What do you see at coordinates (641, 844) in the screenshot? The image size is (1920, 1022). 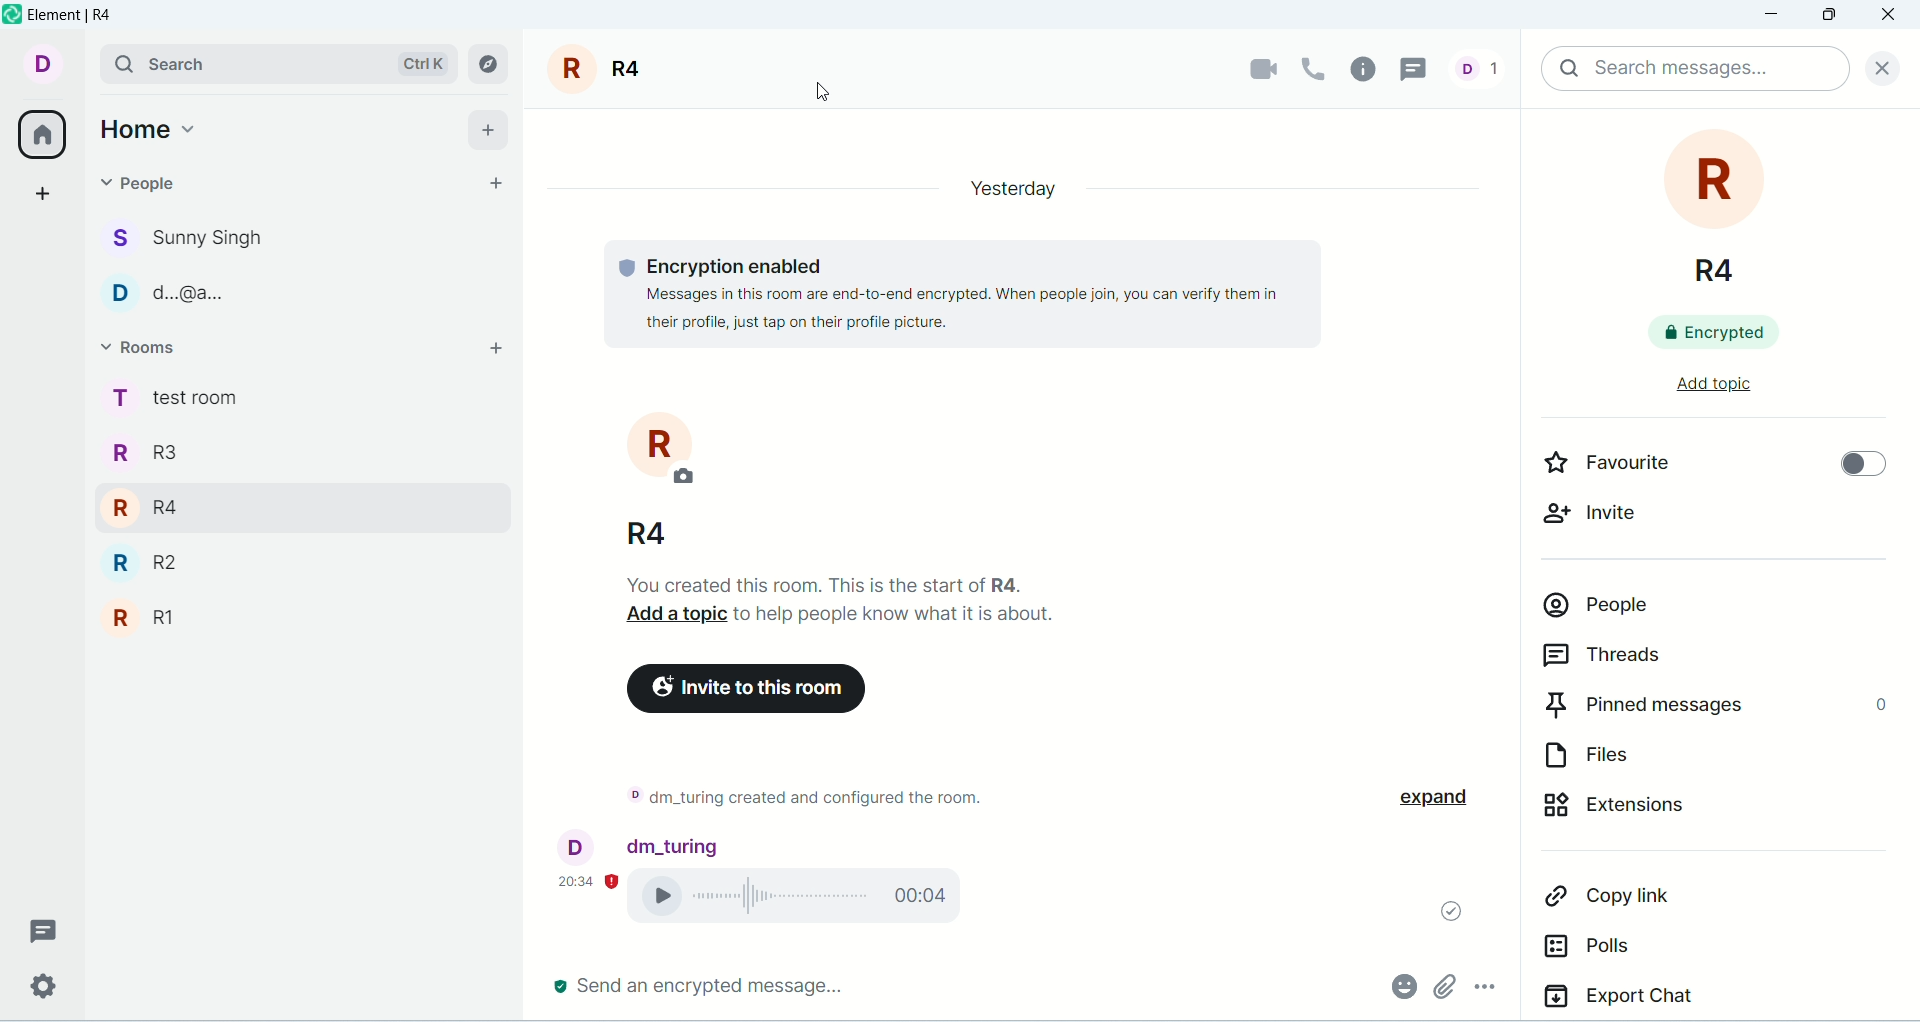 I see `account` at bounding box center [641, 844].